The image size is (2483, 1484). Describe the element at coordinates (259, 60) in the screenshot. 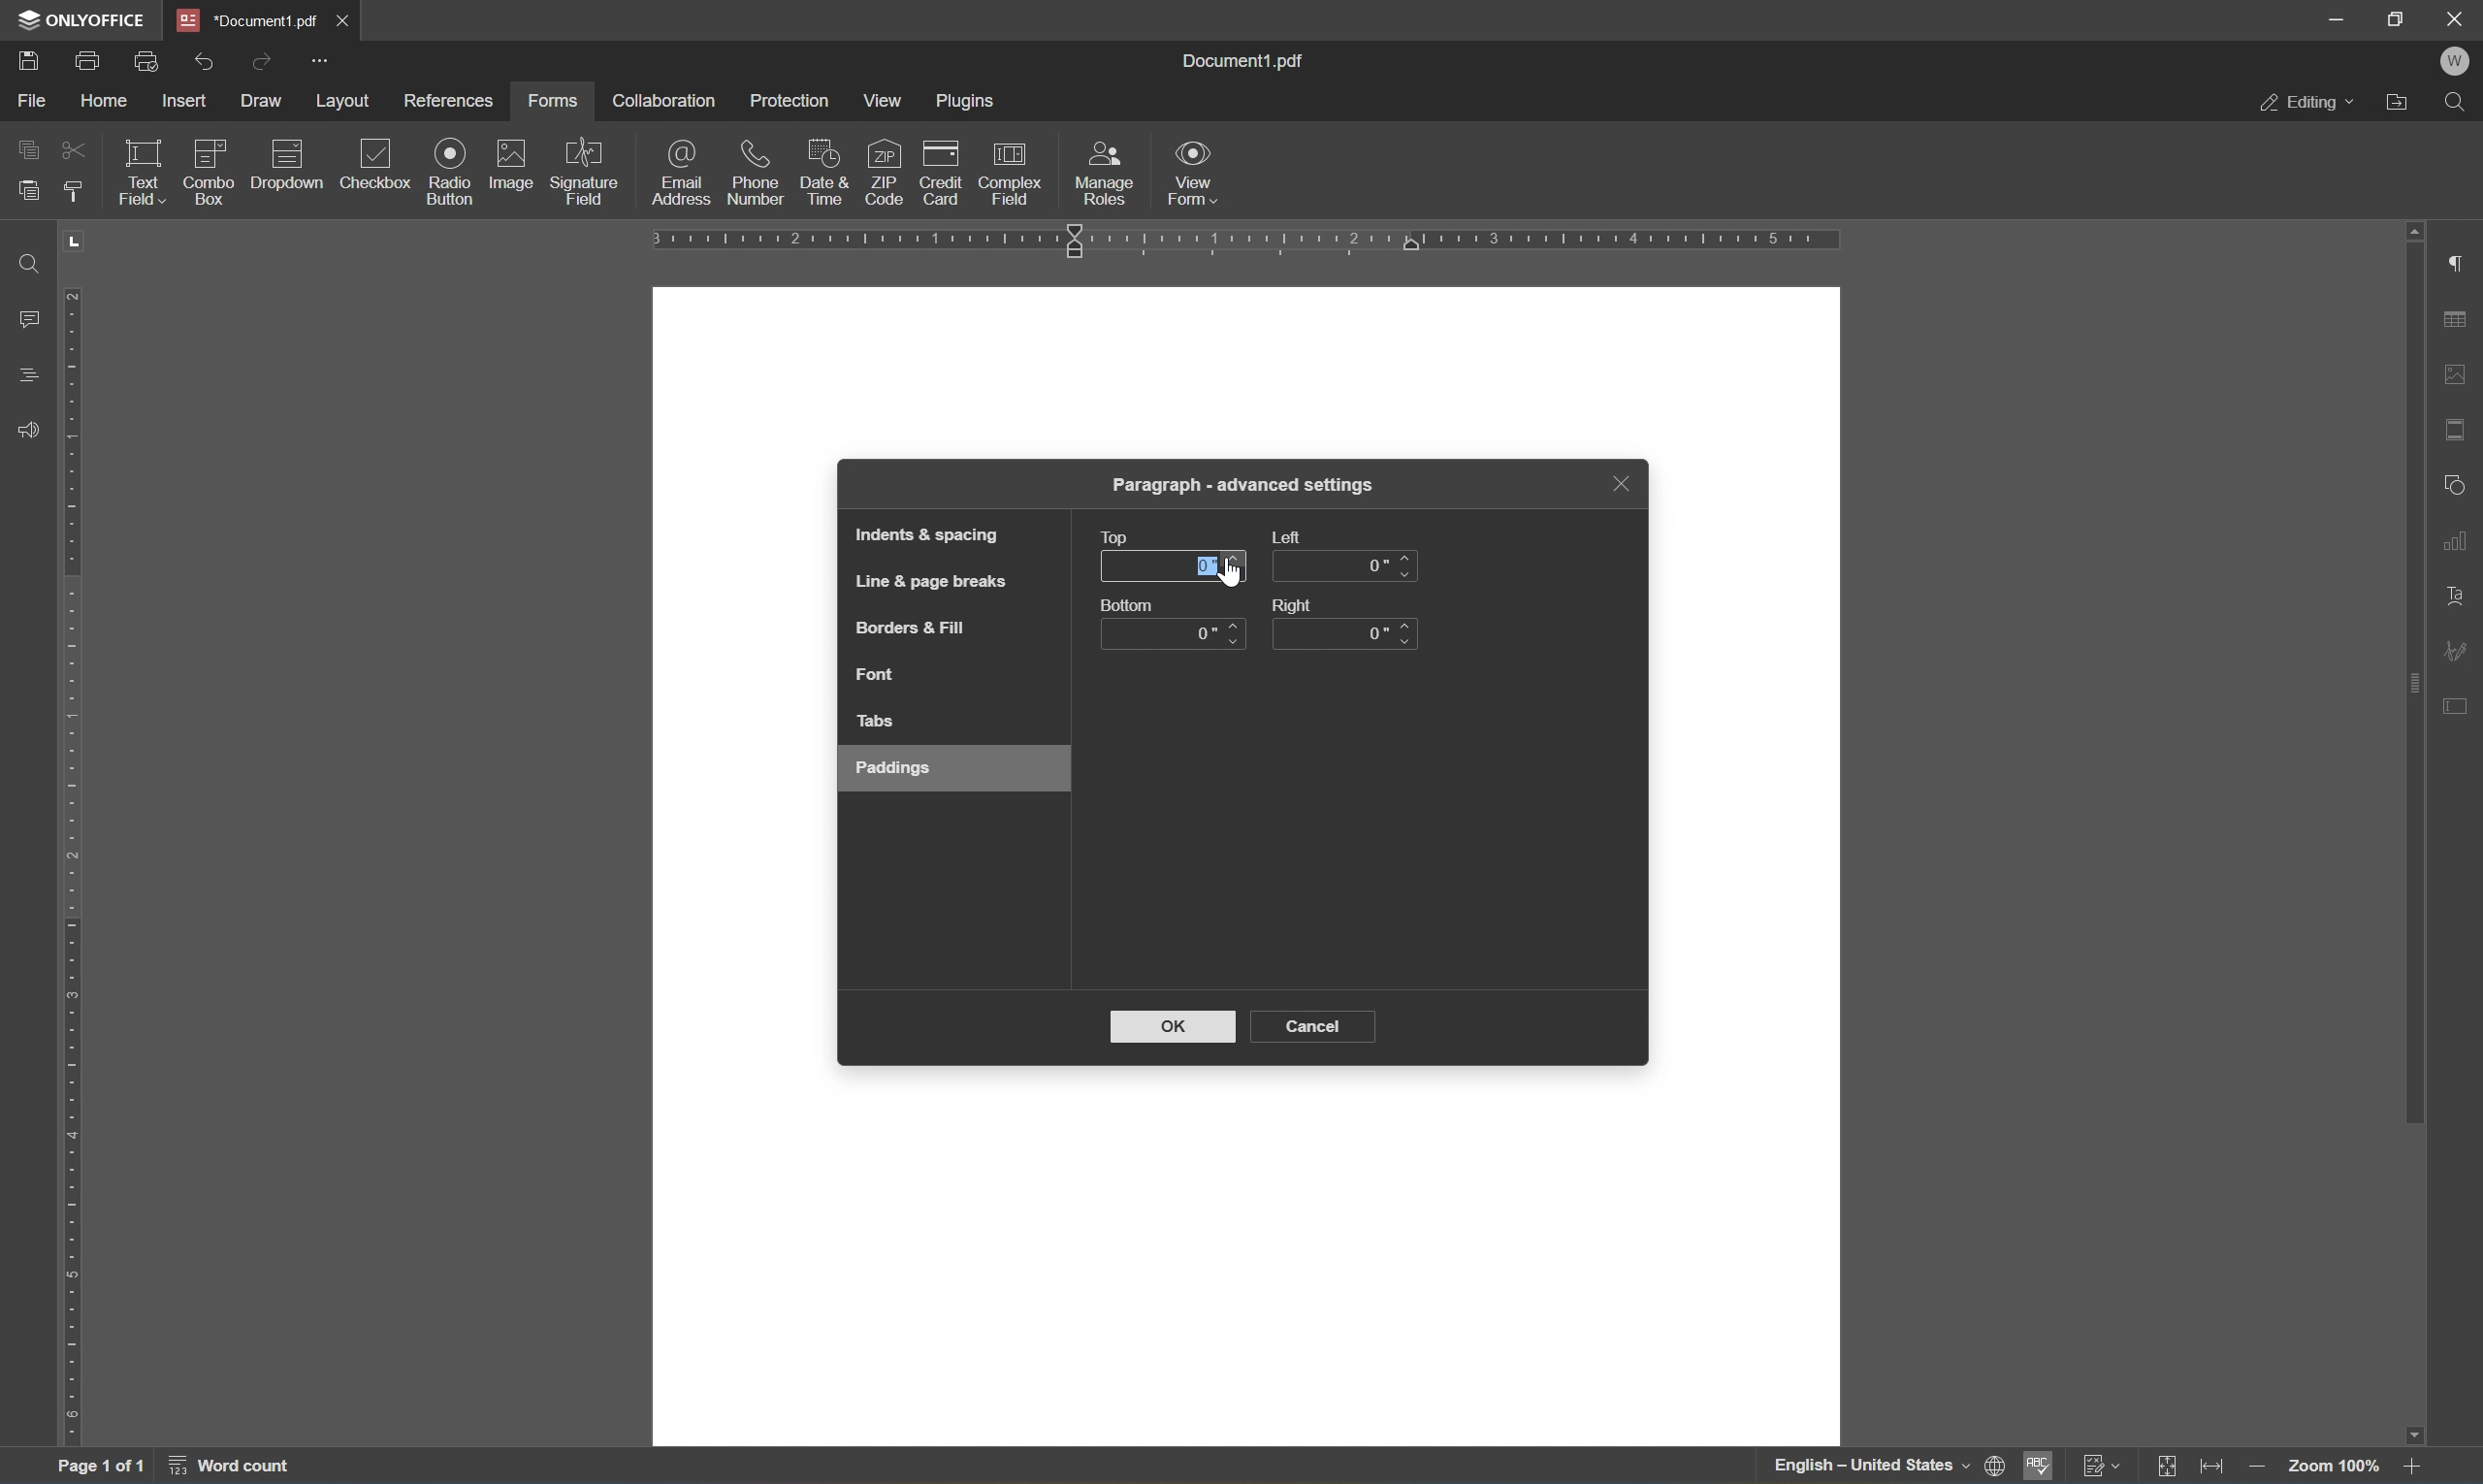

I see `redo` at that location.